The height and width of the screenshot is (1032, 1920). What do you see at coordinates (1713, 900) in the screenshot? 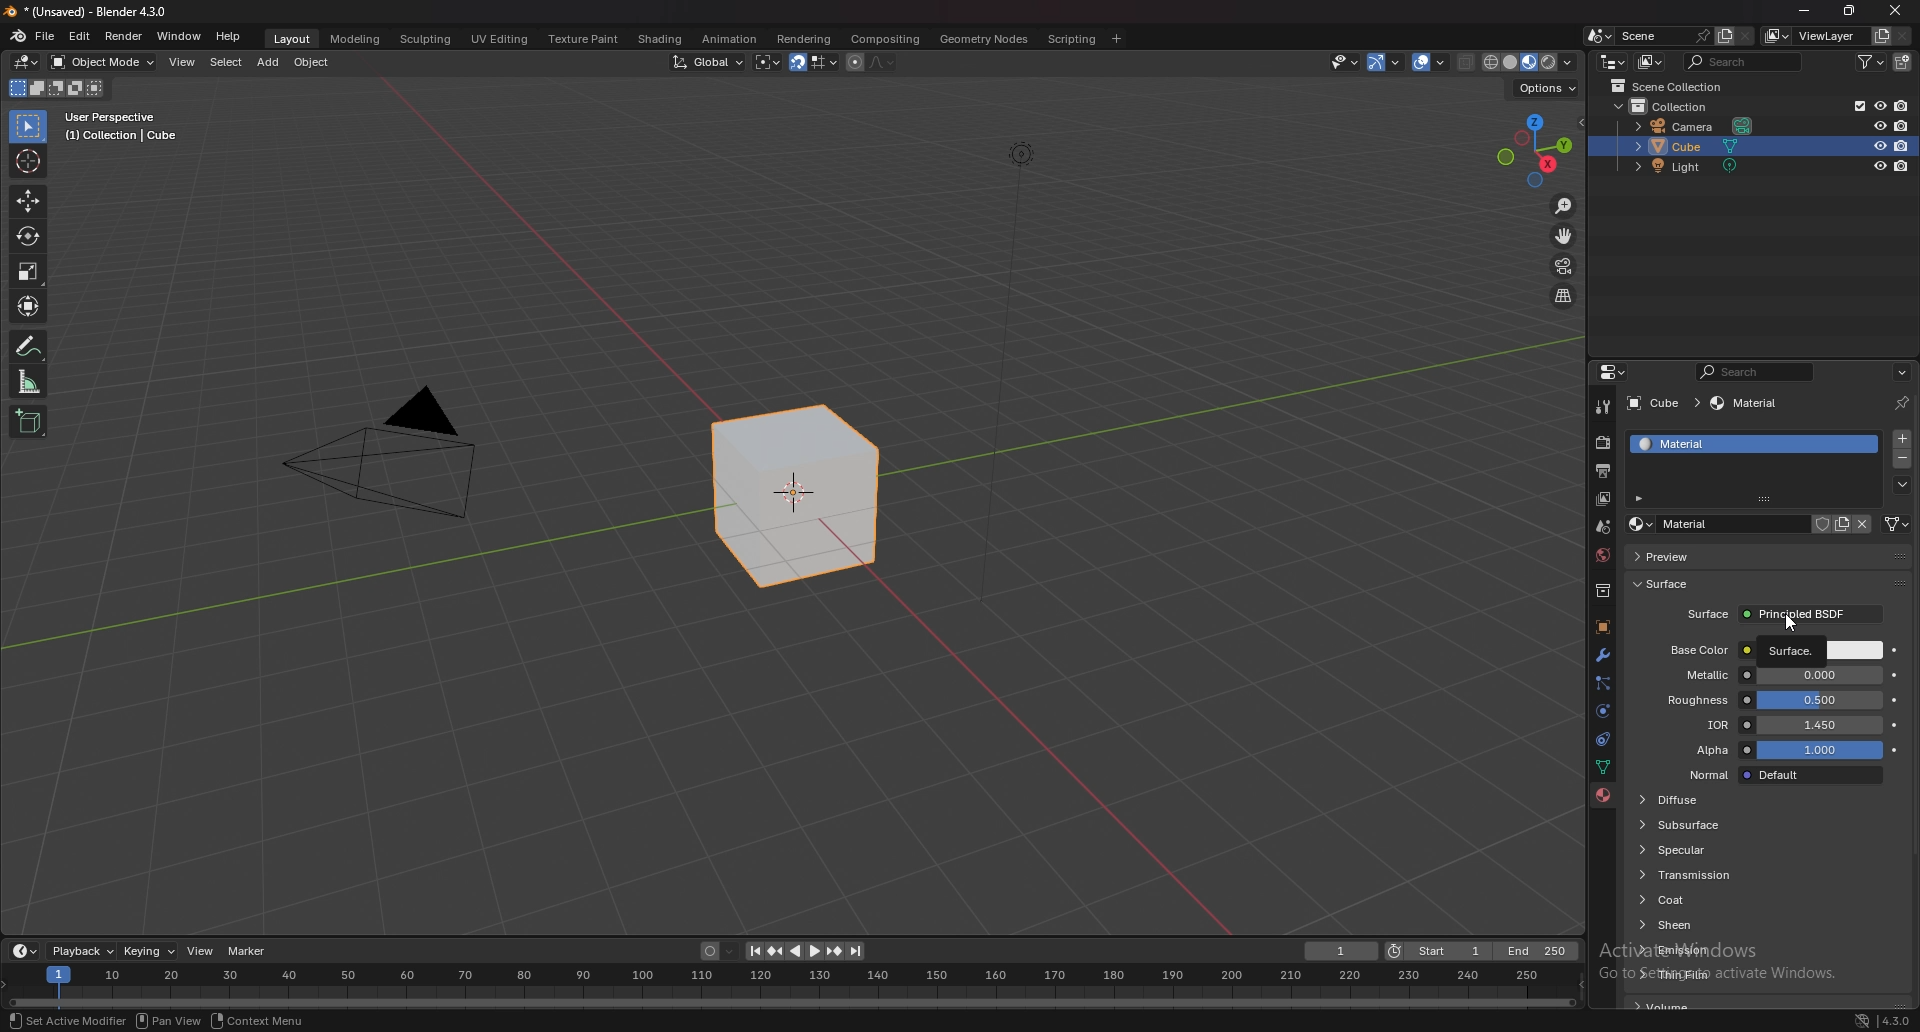
I see `coat` at bounding box center [1713, 900].